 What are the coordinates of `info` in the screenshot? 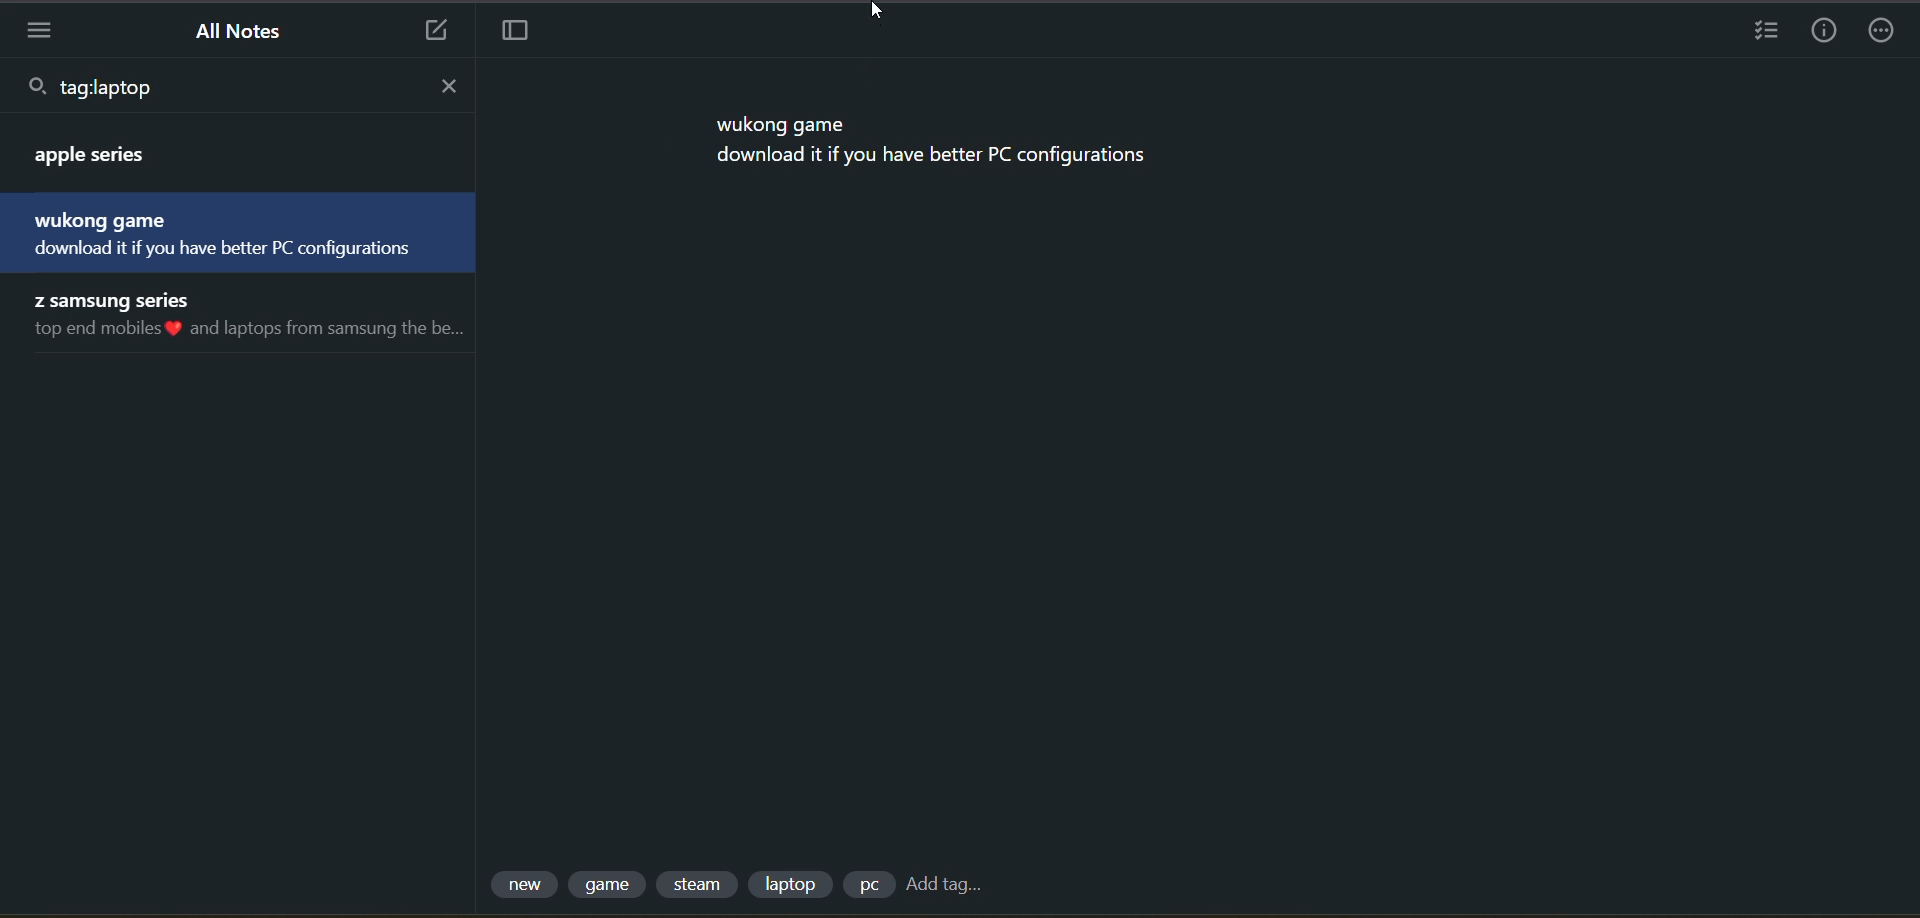 It's located at (1824, 32).